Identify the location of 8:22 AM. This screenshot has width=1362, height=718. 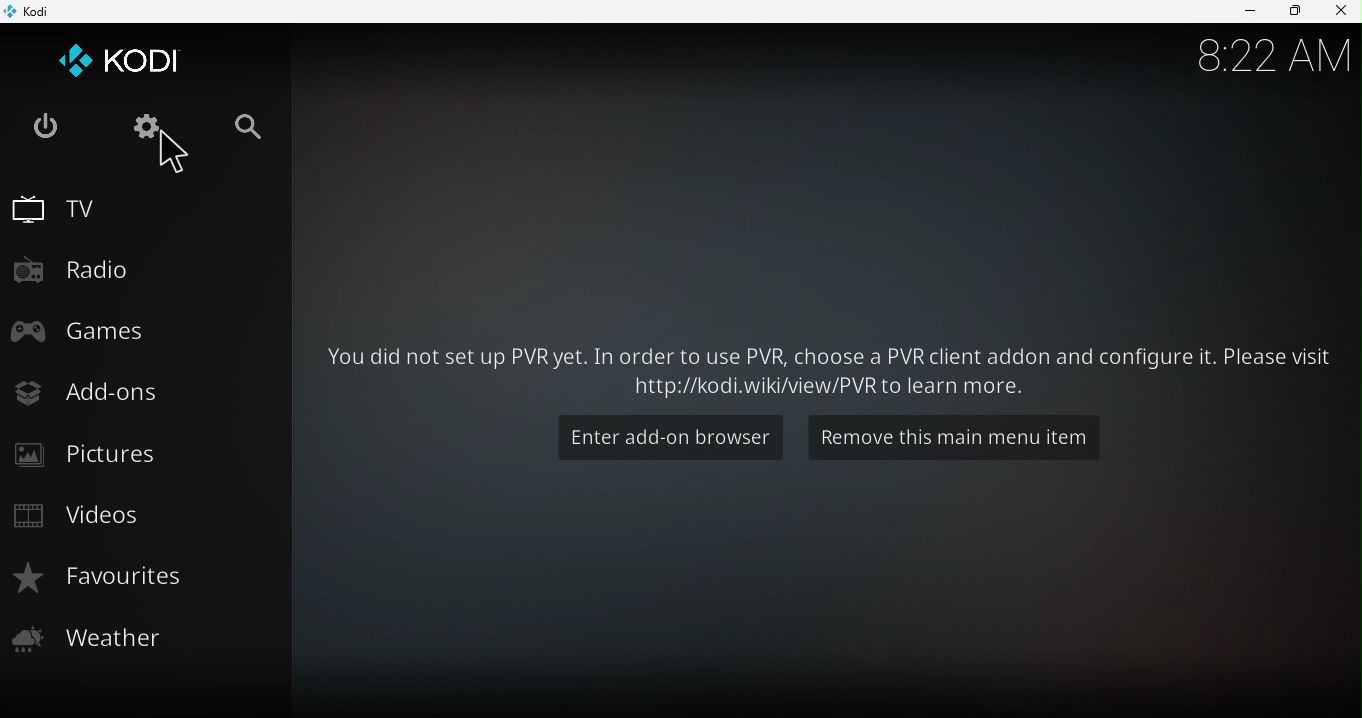
(1271, 63).